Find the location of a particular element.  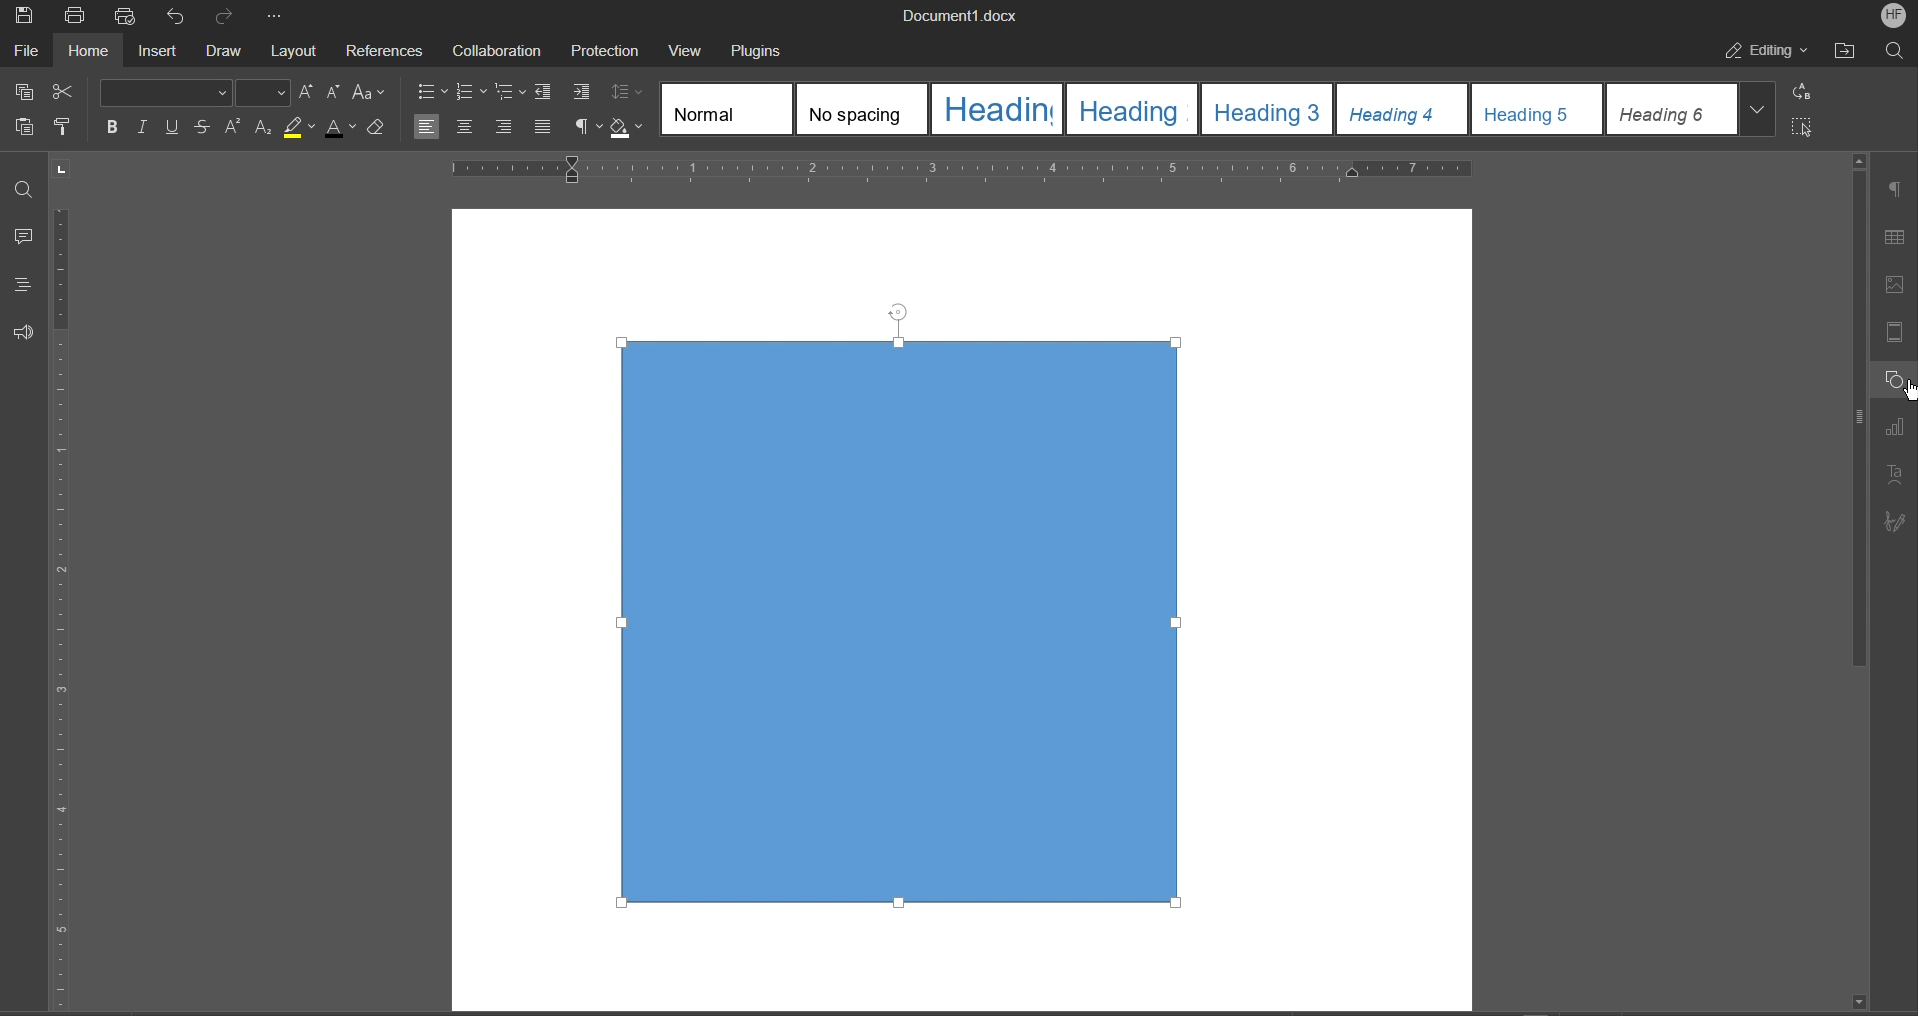

Layout is located at coordinates (297, 48).